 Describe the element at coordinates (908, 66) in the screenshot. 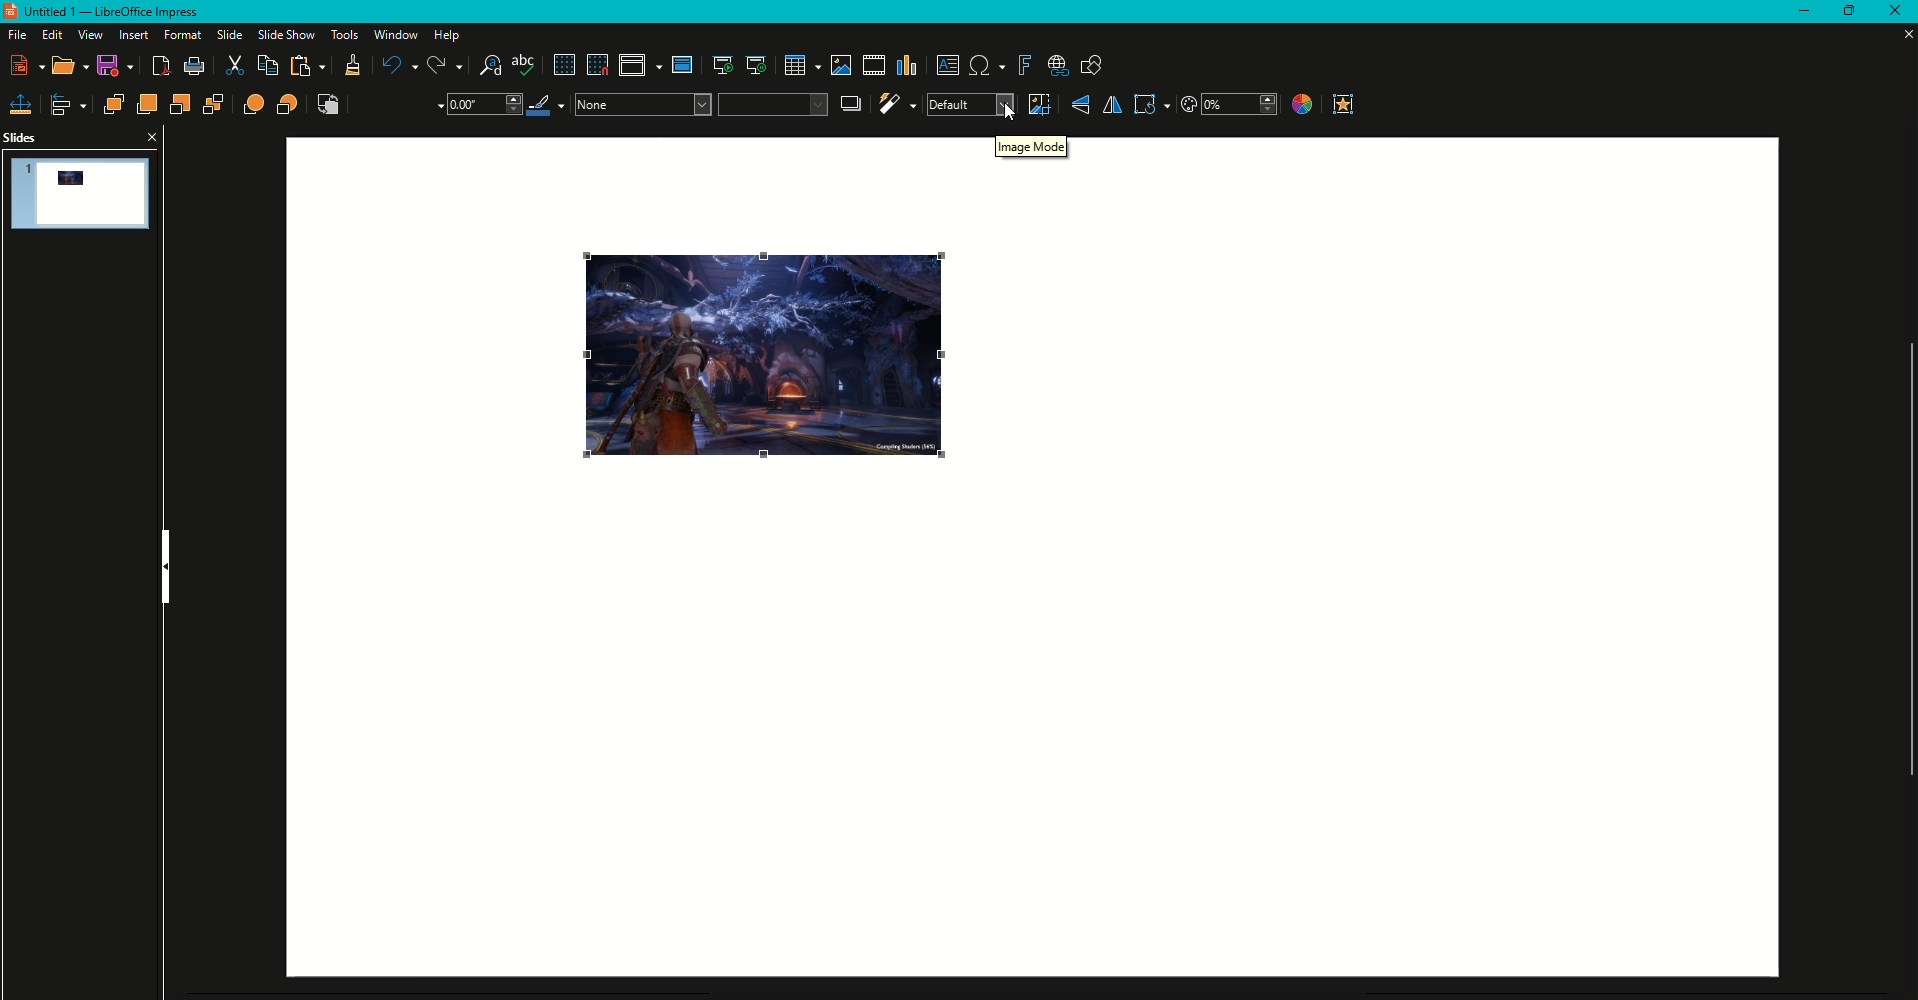

I see `Chart` at that location.